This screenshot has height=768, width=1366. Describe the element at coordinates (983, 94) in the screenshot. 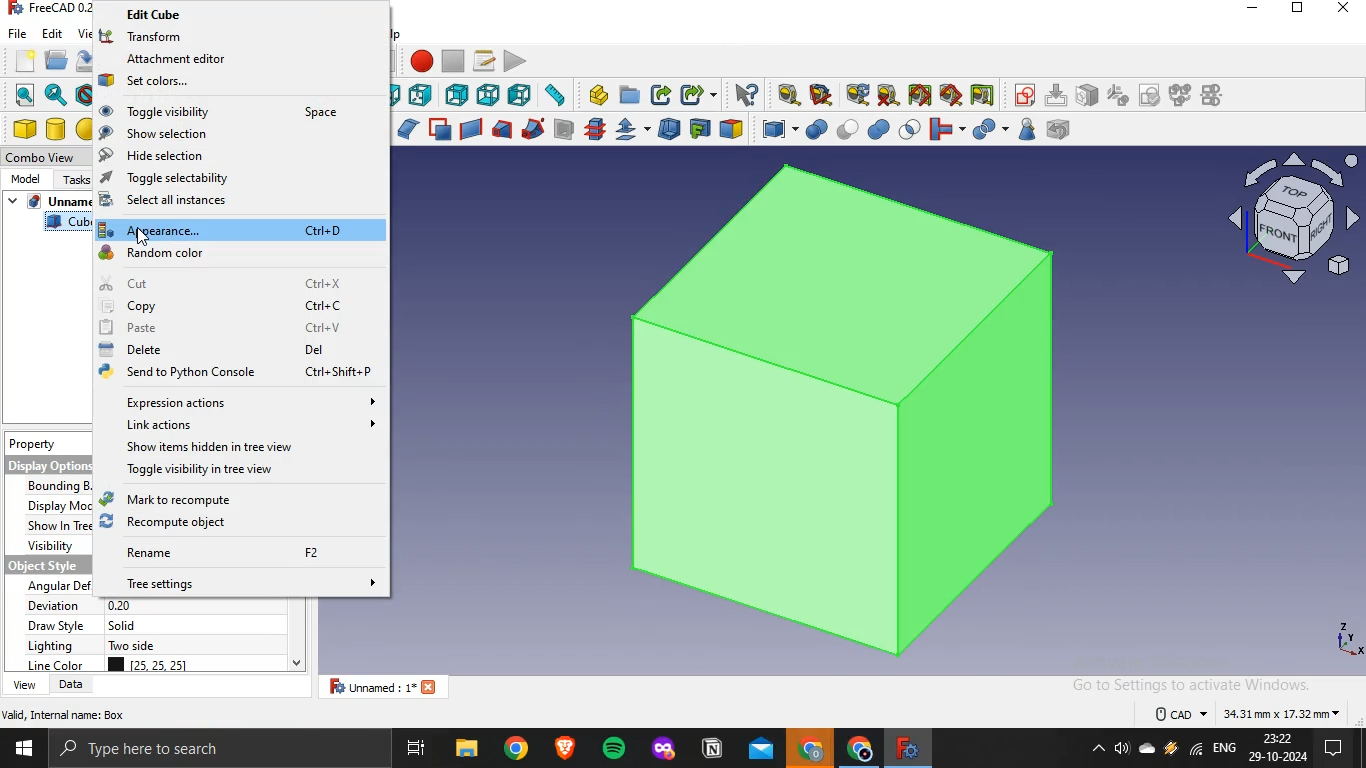

I see `toggle delta` at that location.